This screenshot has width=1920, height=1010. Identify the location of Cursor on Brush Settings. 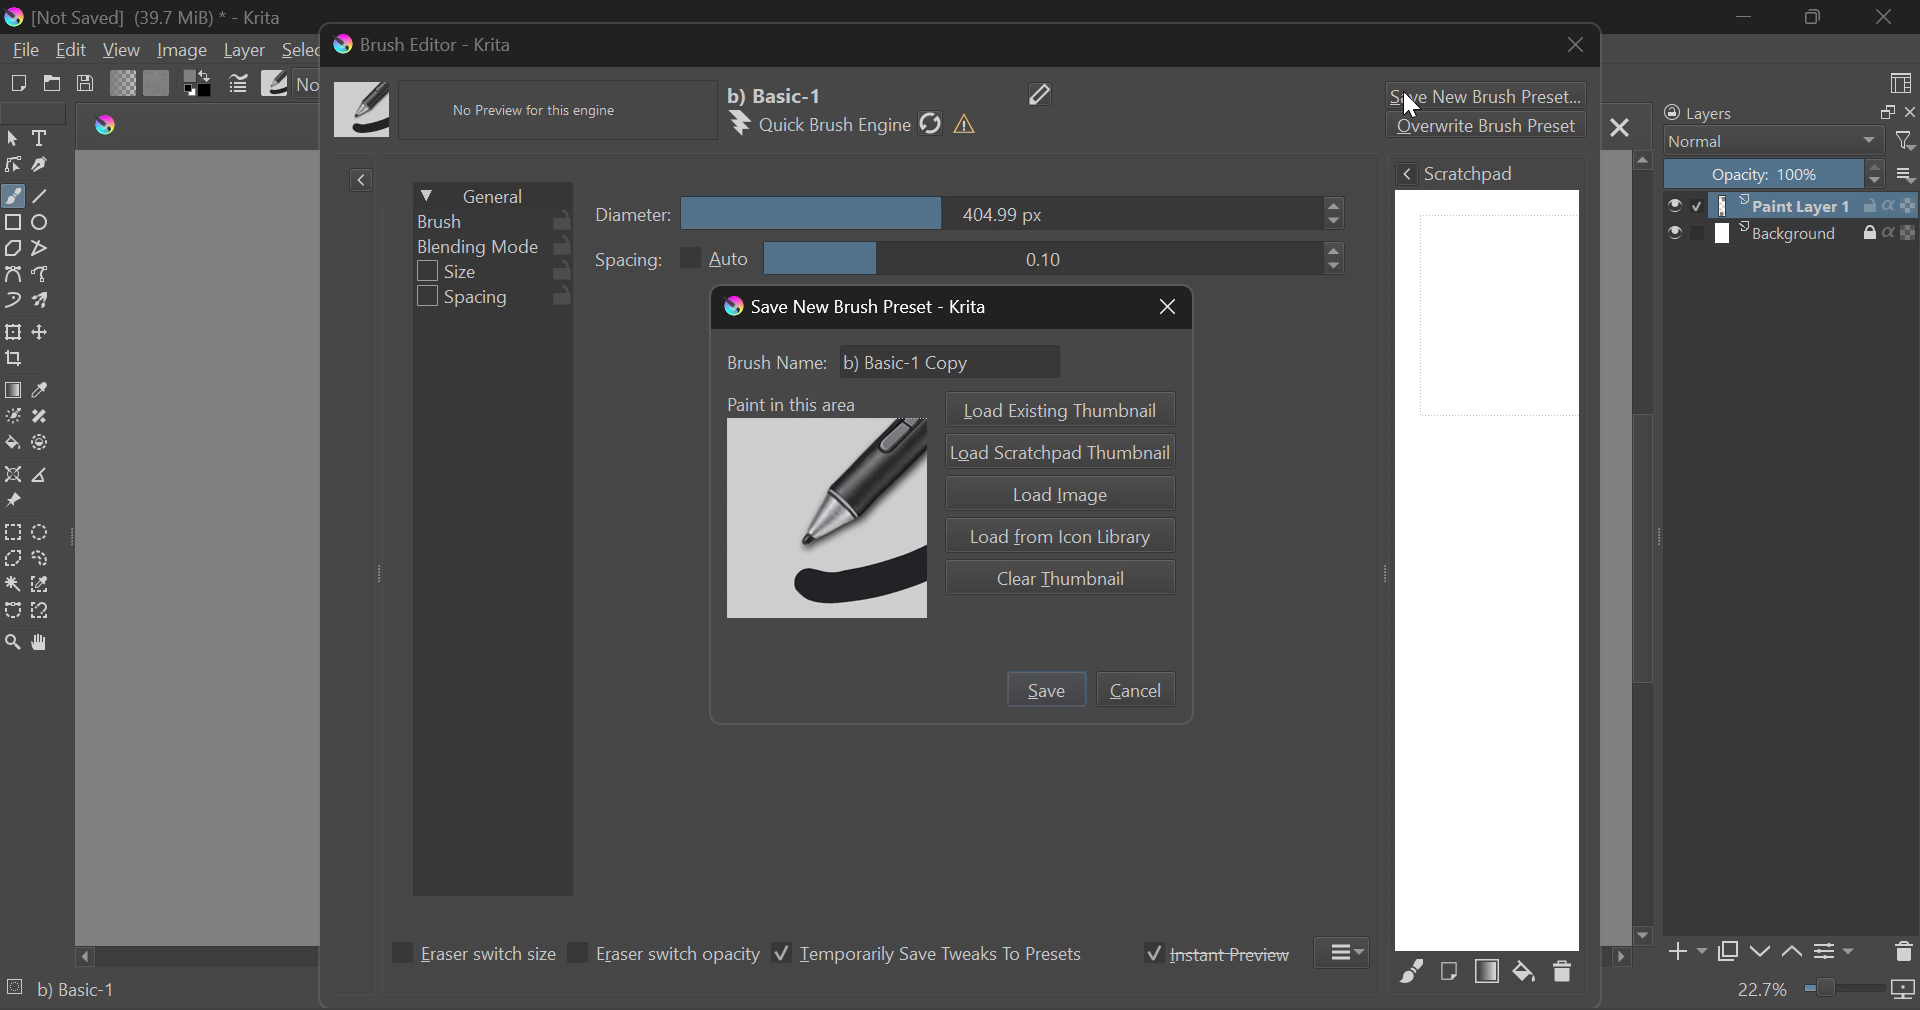
(239, 84).